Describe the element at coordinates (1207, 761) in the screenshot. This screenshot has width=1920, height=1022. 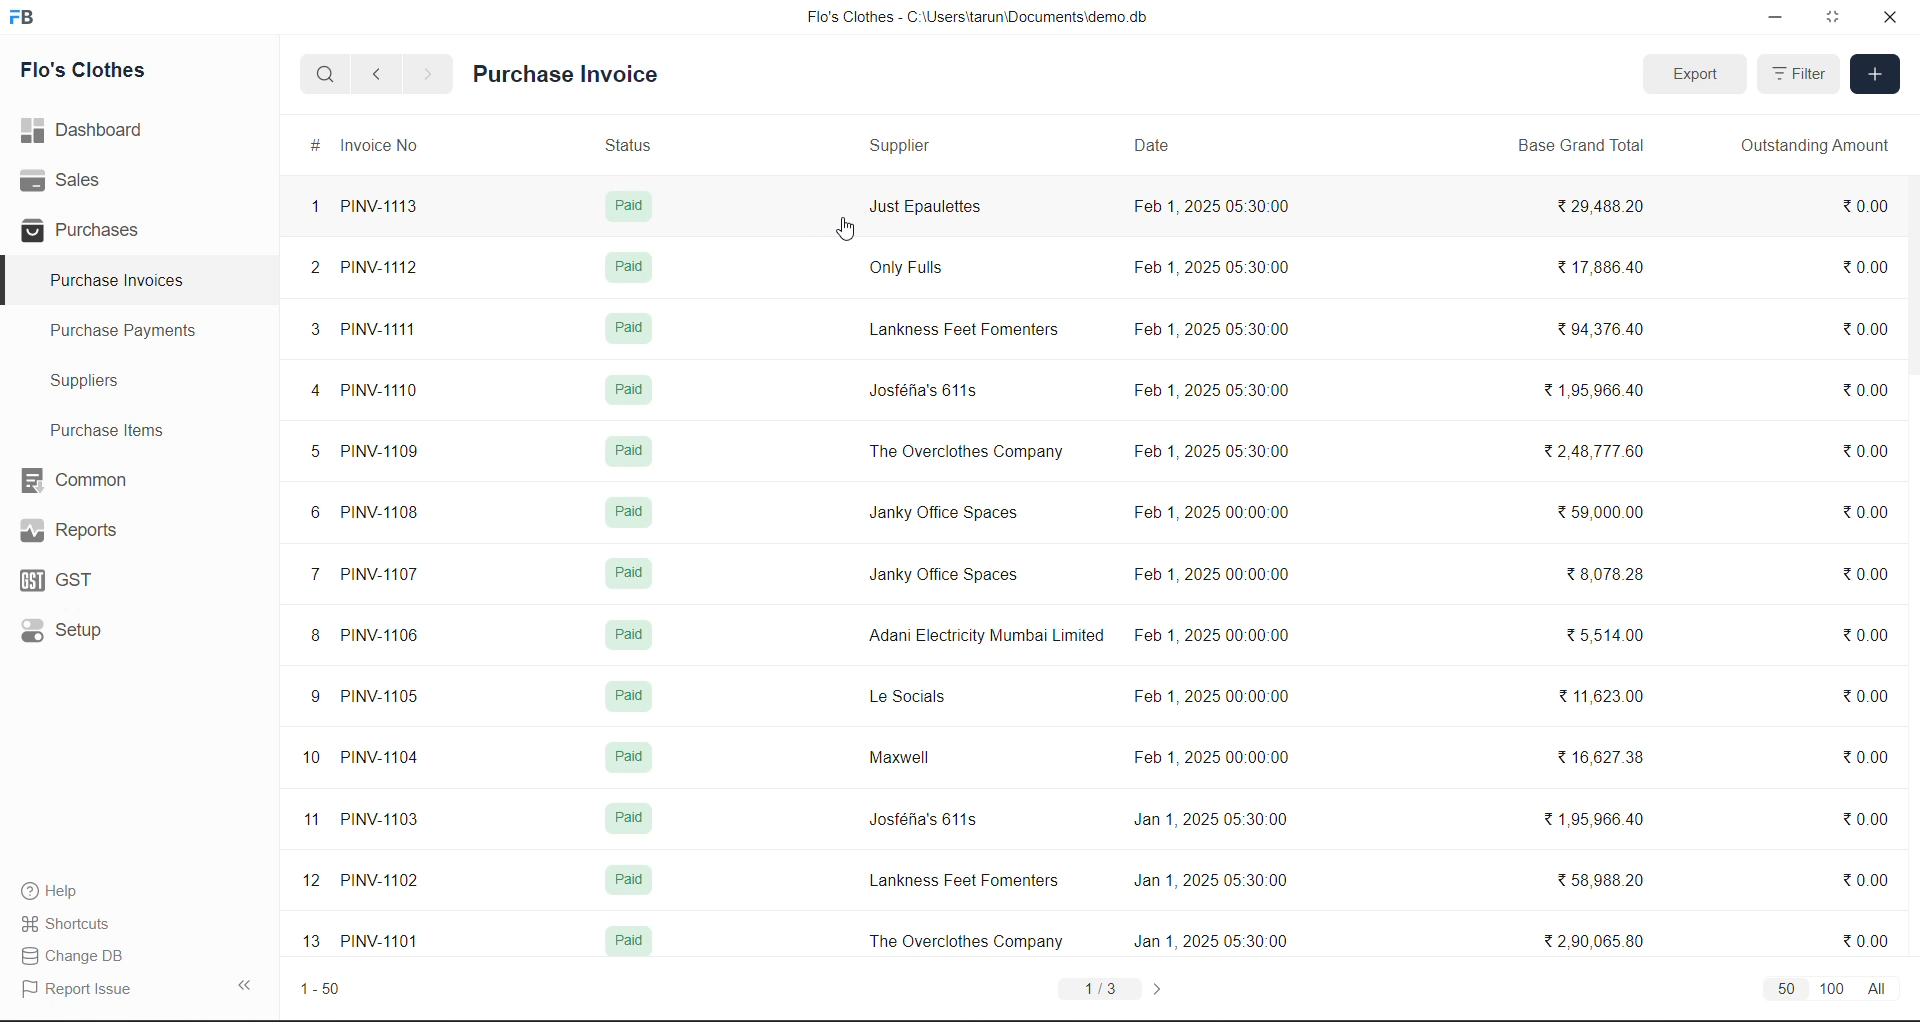
I see `Feb 1, 2025 00:00:00` at that location.